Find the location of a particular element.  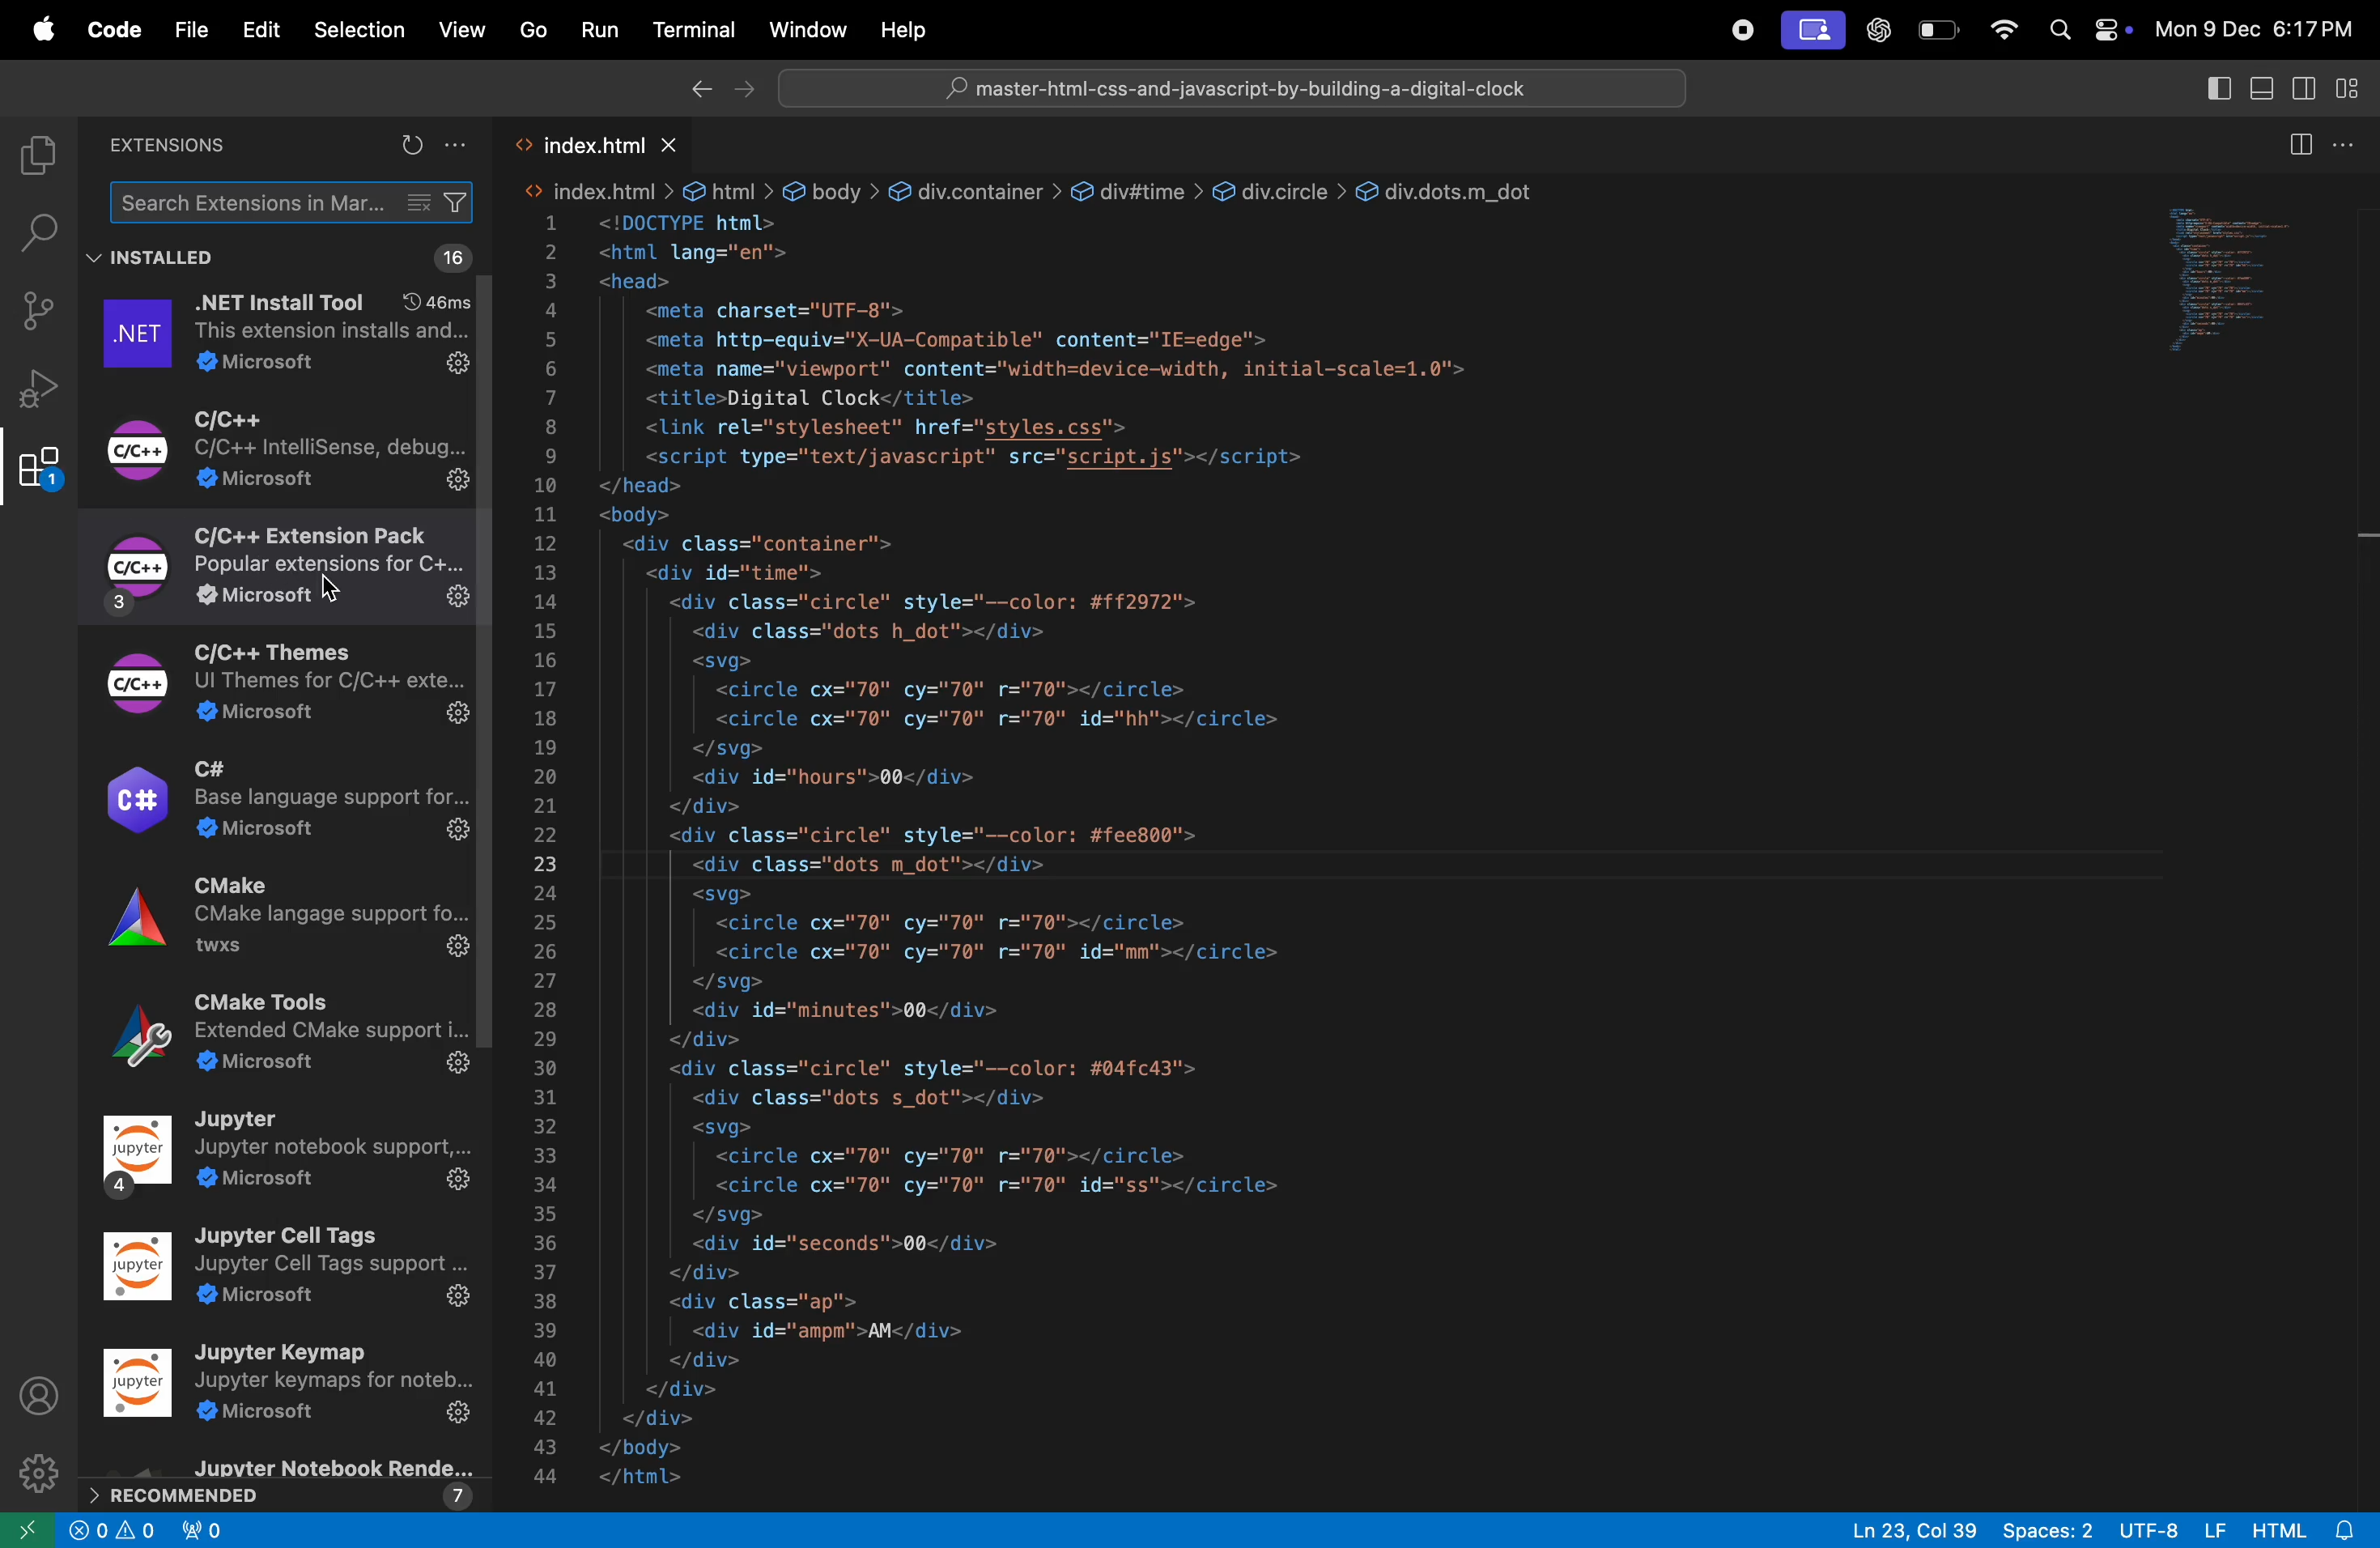

search extensions is located at coordinates (292, 202).